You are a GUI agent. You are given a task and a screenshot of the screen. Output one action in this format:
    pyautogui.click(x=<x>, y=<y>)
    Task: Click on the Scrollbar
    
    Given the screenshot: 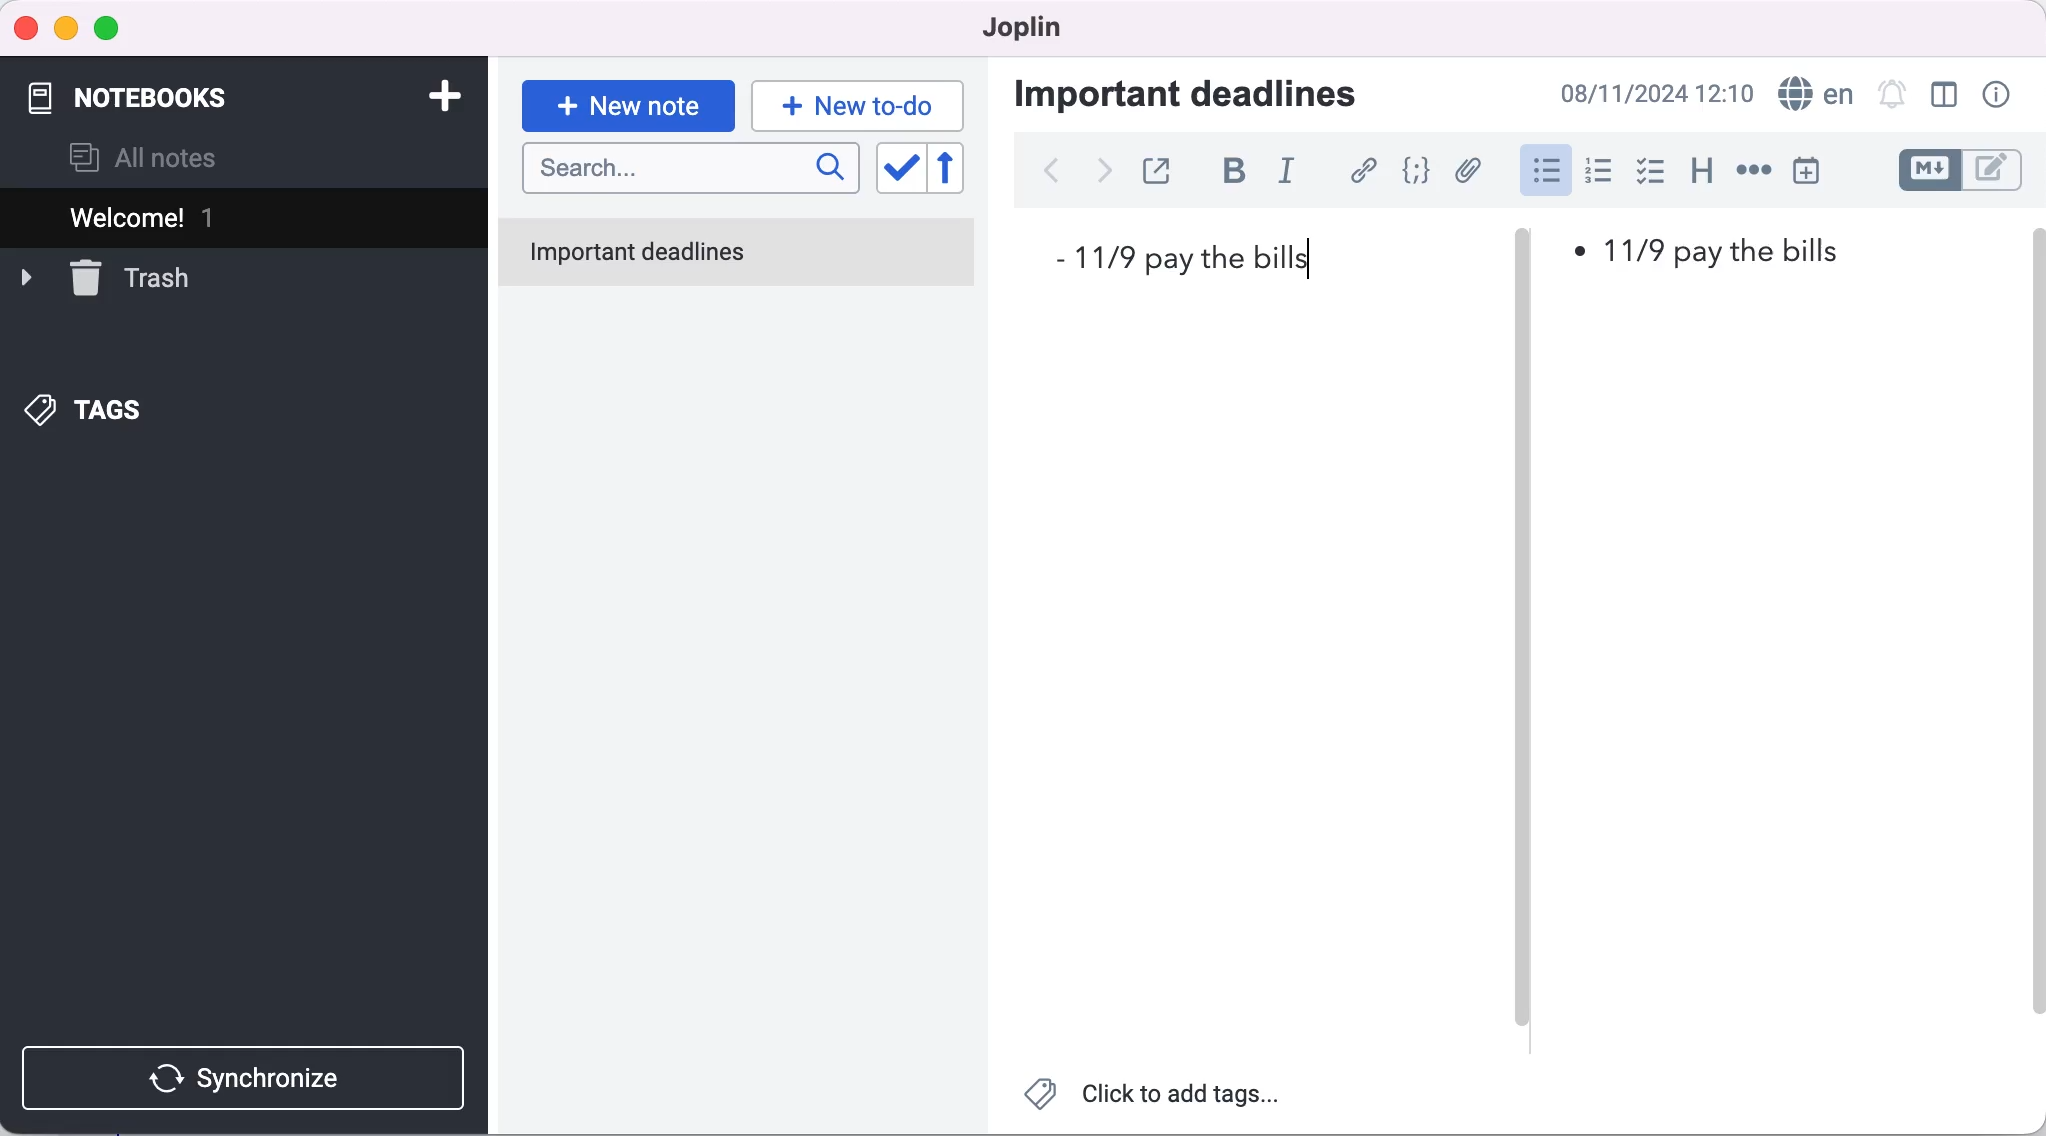 What is the action you would take?
    pyautogui.click(x=2043, y=619)
    